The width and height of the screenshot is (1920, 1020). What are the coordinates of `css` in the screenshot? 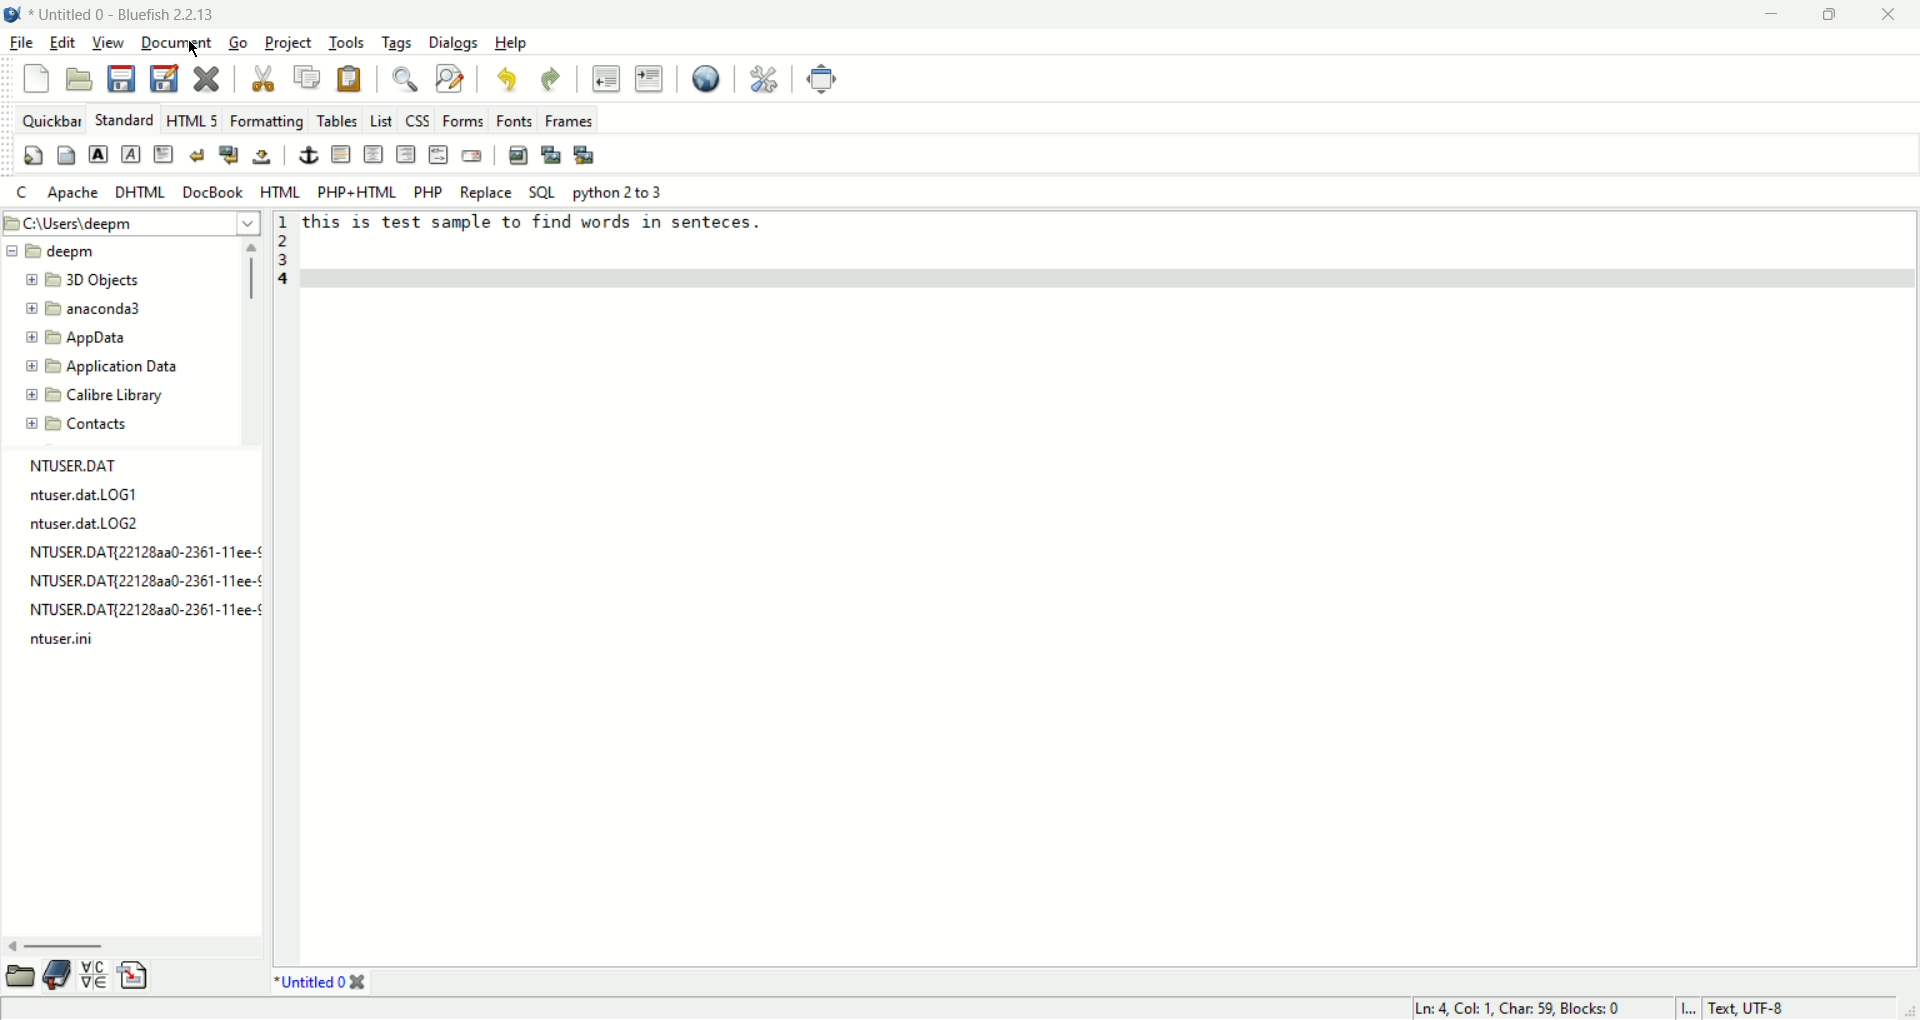 It's located at (416, 120).